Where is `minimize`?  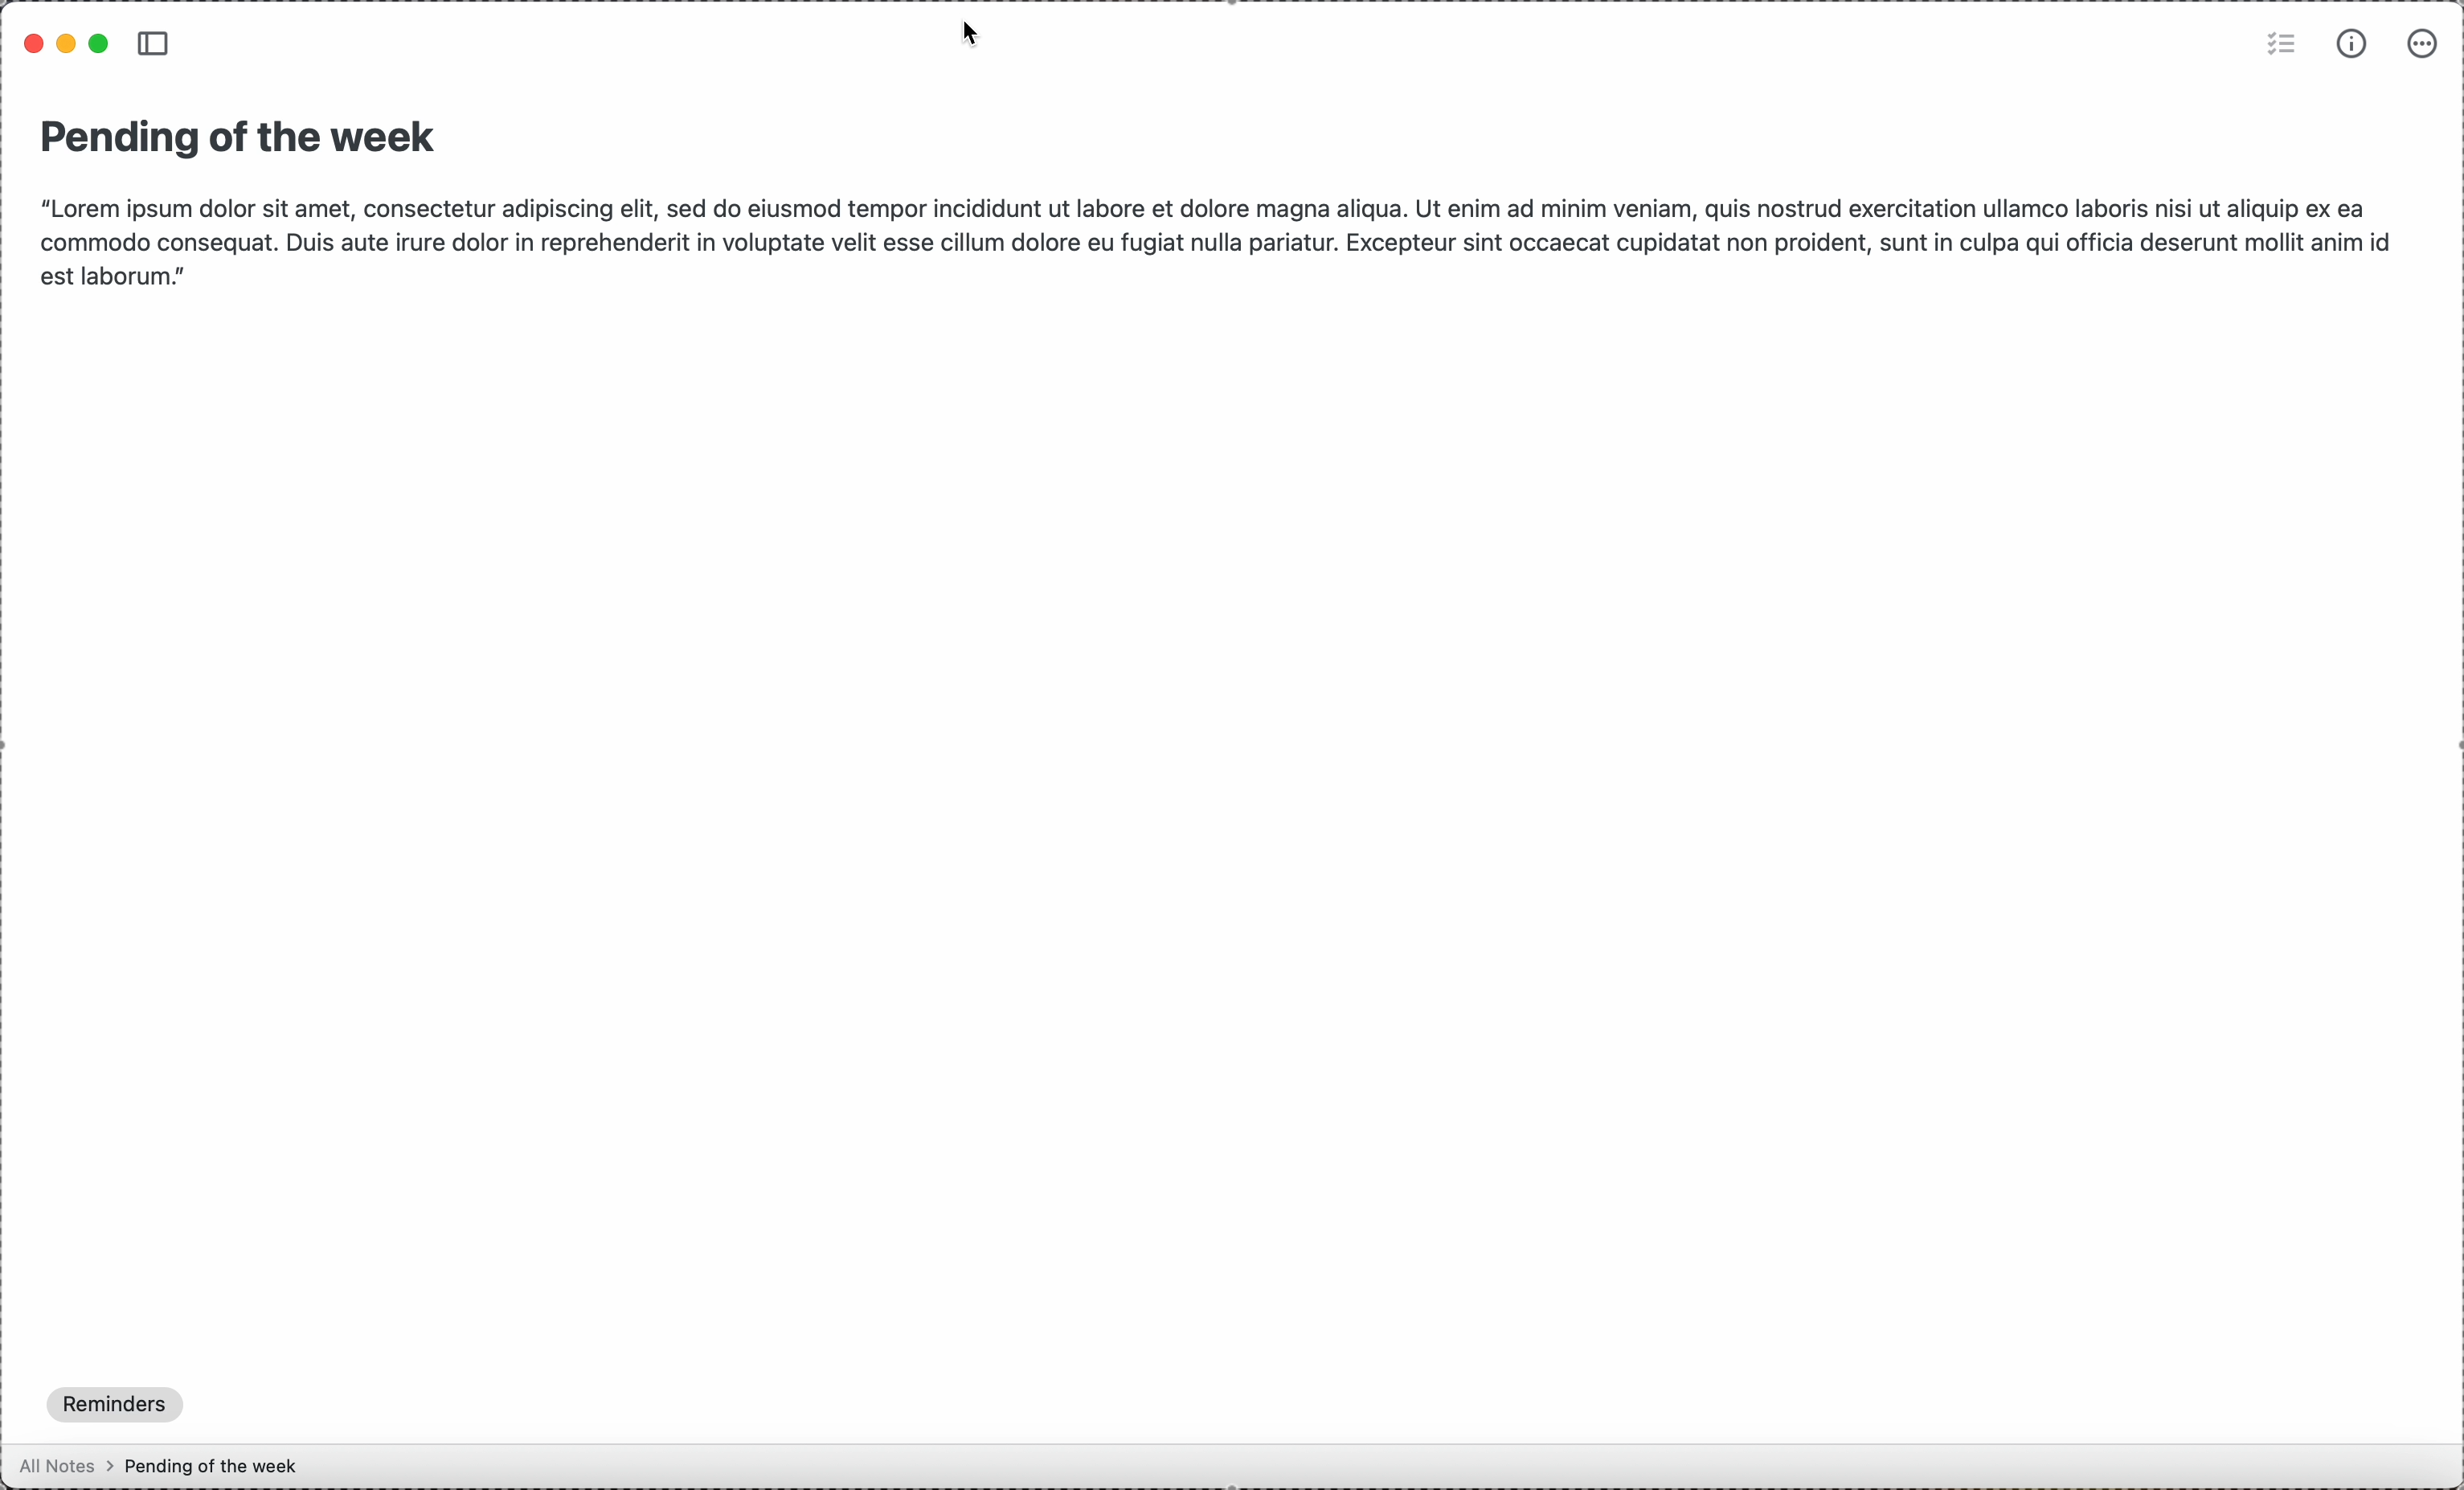
minimize is located at coordinates (72, 42).